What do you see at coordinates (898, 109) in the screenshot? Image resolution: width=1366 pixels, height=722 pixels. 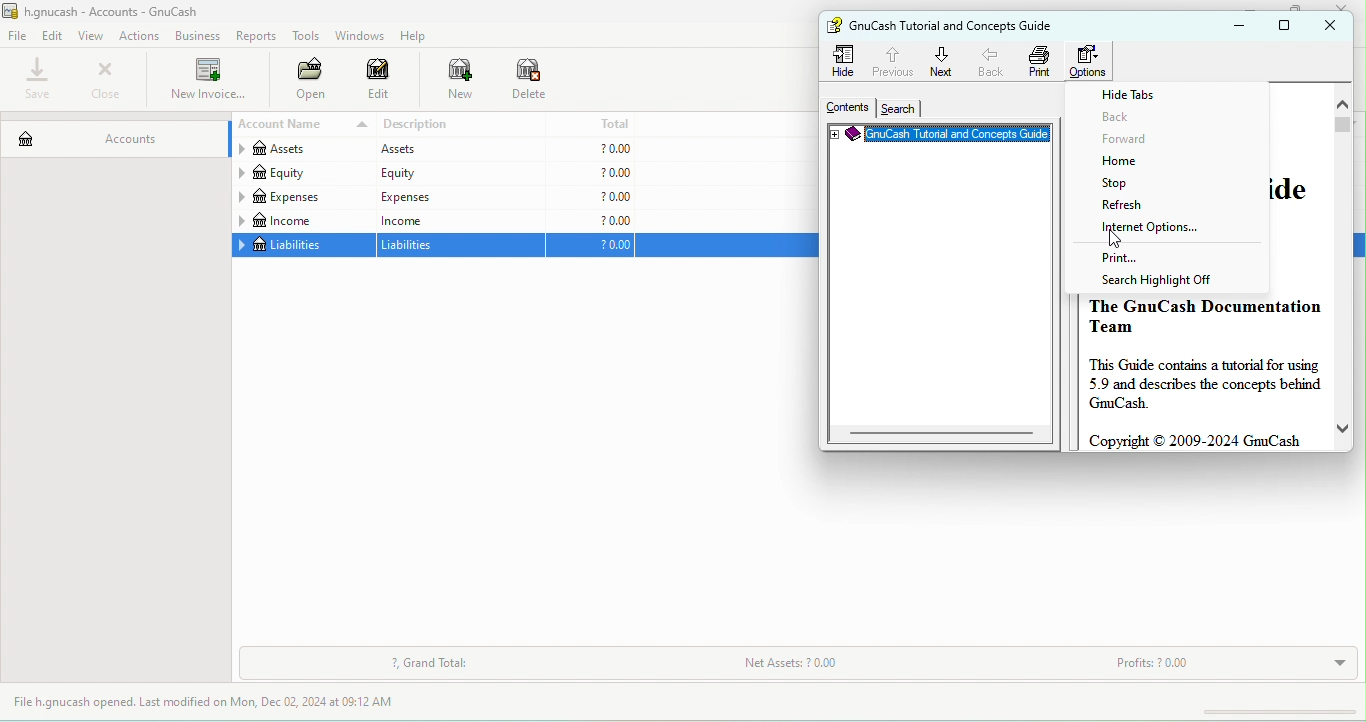 I see `search` at bounding box center [898, 109].